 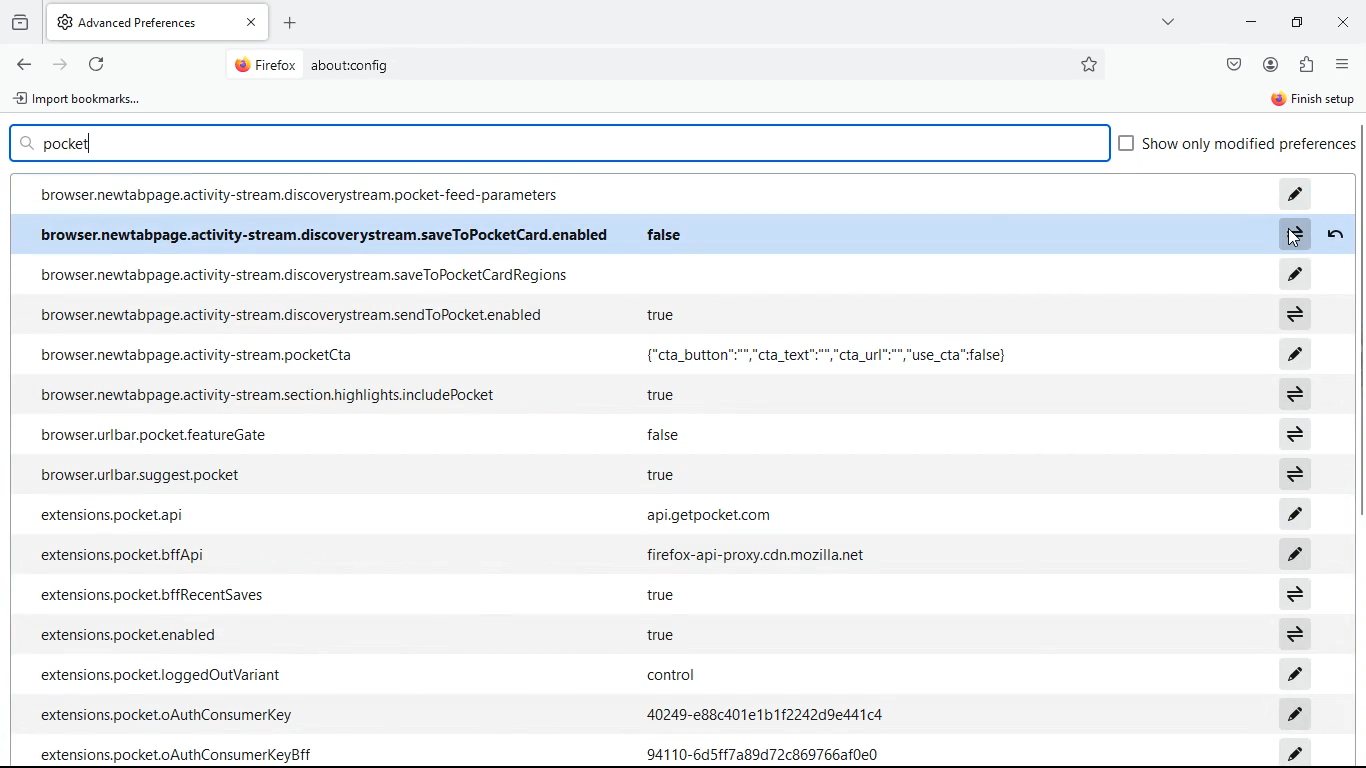 What do you see at coordinates (1237, 146) in the screenshot?
I see `show preferences` at bounding box center [1237, 146].